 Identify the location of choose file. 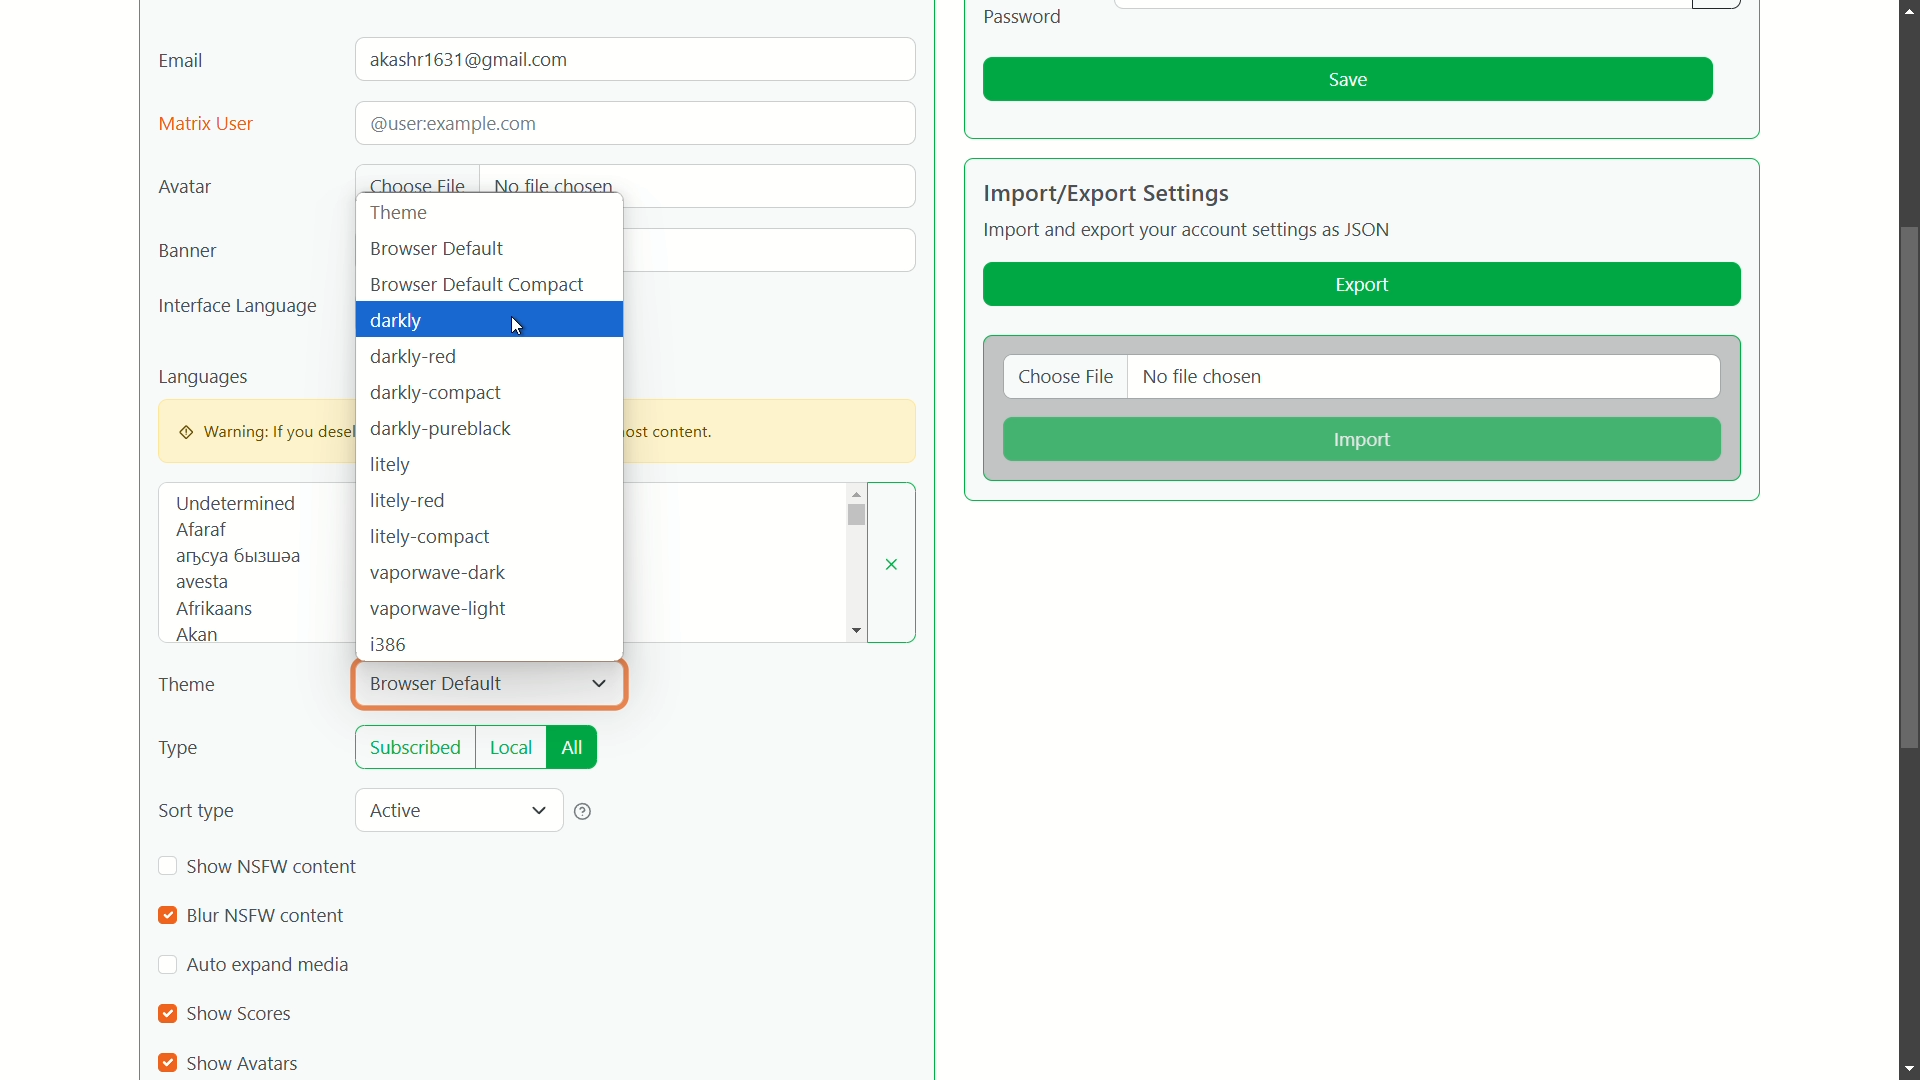
(417, 188).